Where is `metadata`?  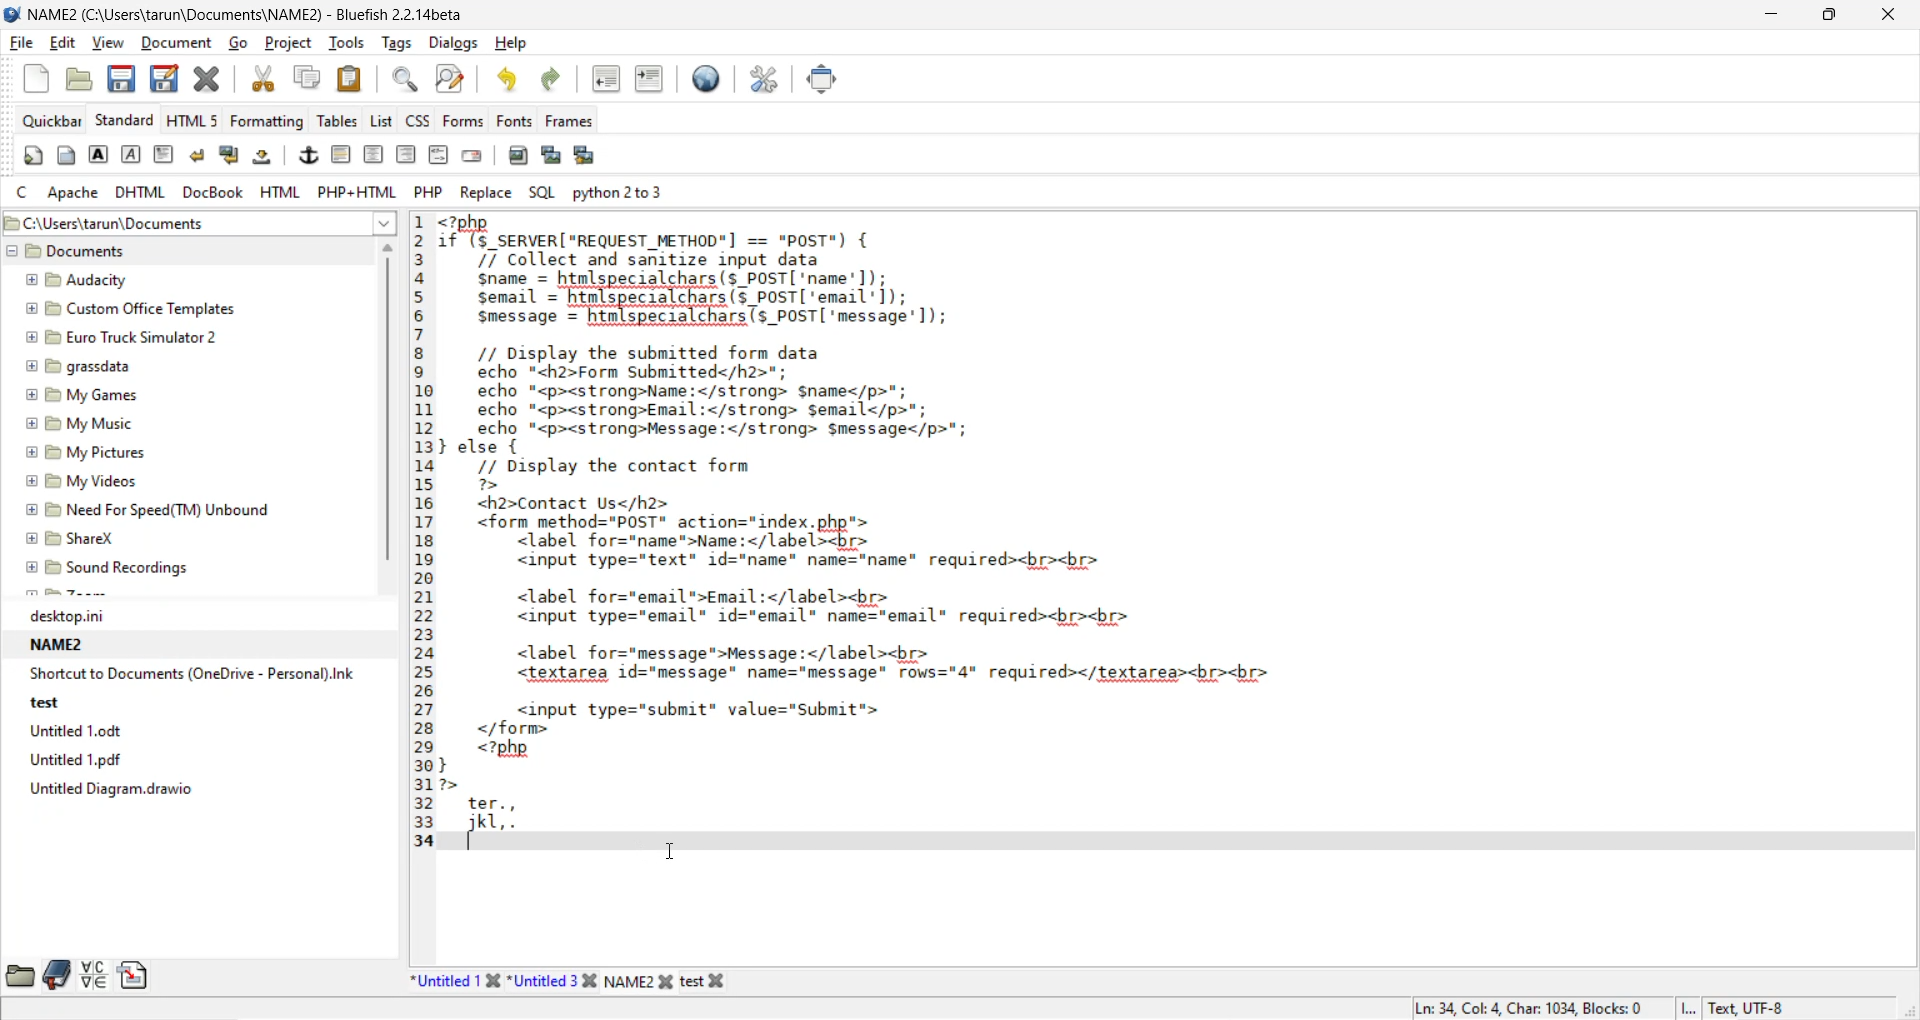
metadata is located at coordinates (1591, 1004).